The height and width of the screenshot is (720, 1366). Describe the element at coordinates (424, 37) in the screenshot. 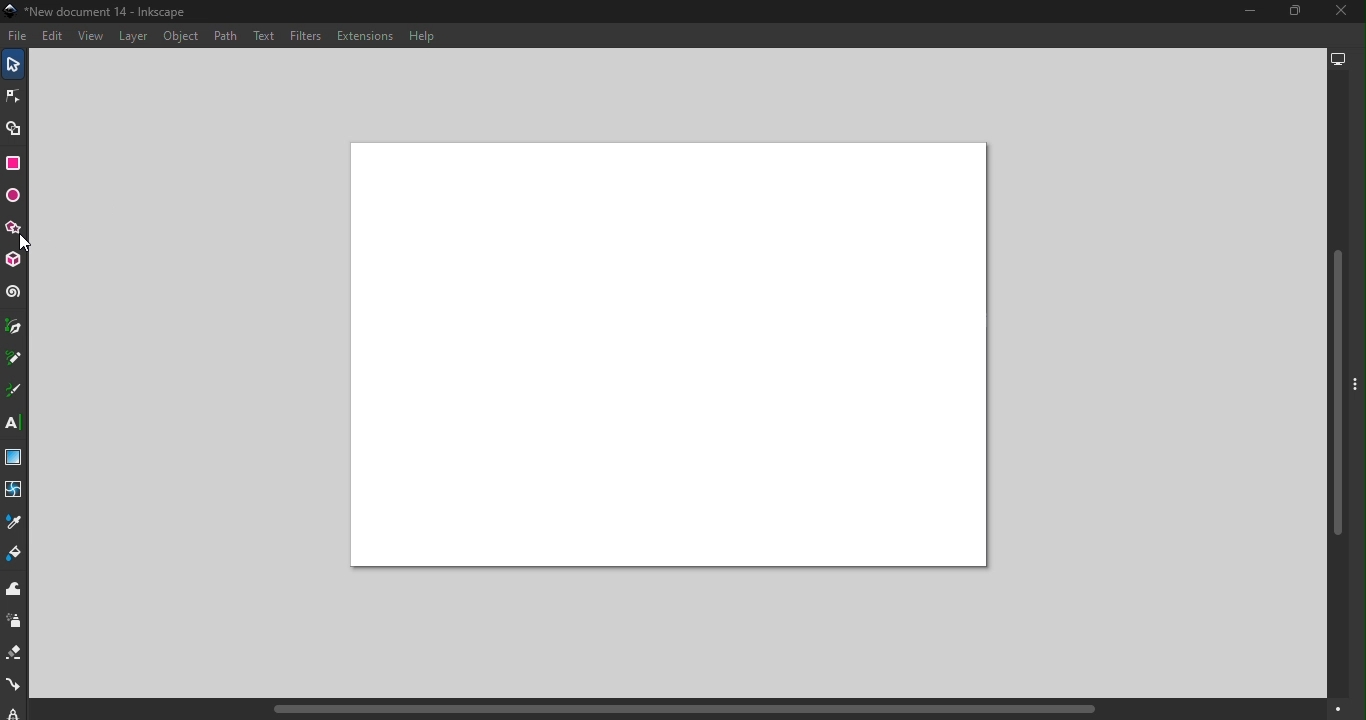

I see `Help` at that location.